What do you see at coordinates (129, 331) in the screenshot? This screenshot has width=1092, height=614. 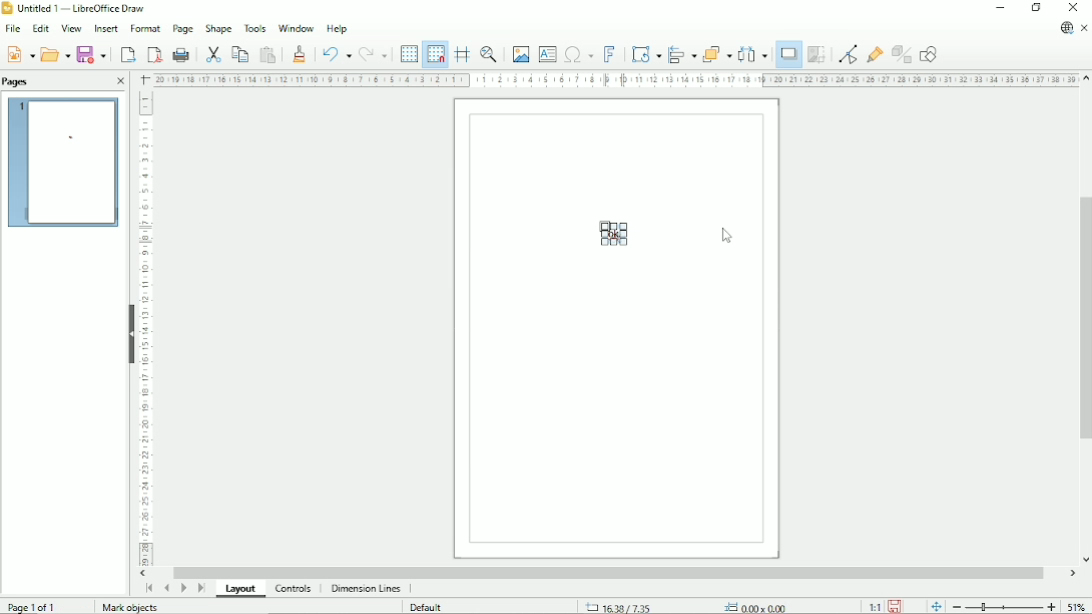 I see `Hide` at bounding box center [129, 331].